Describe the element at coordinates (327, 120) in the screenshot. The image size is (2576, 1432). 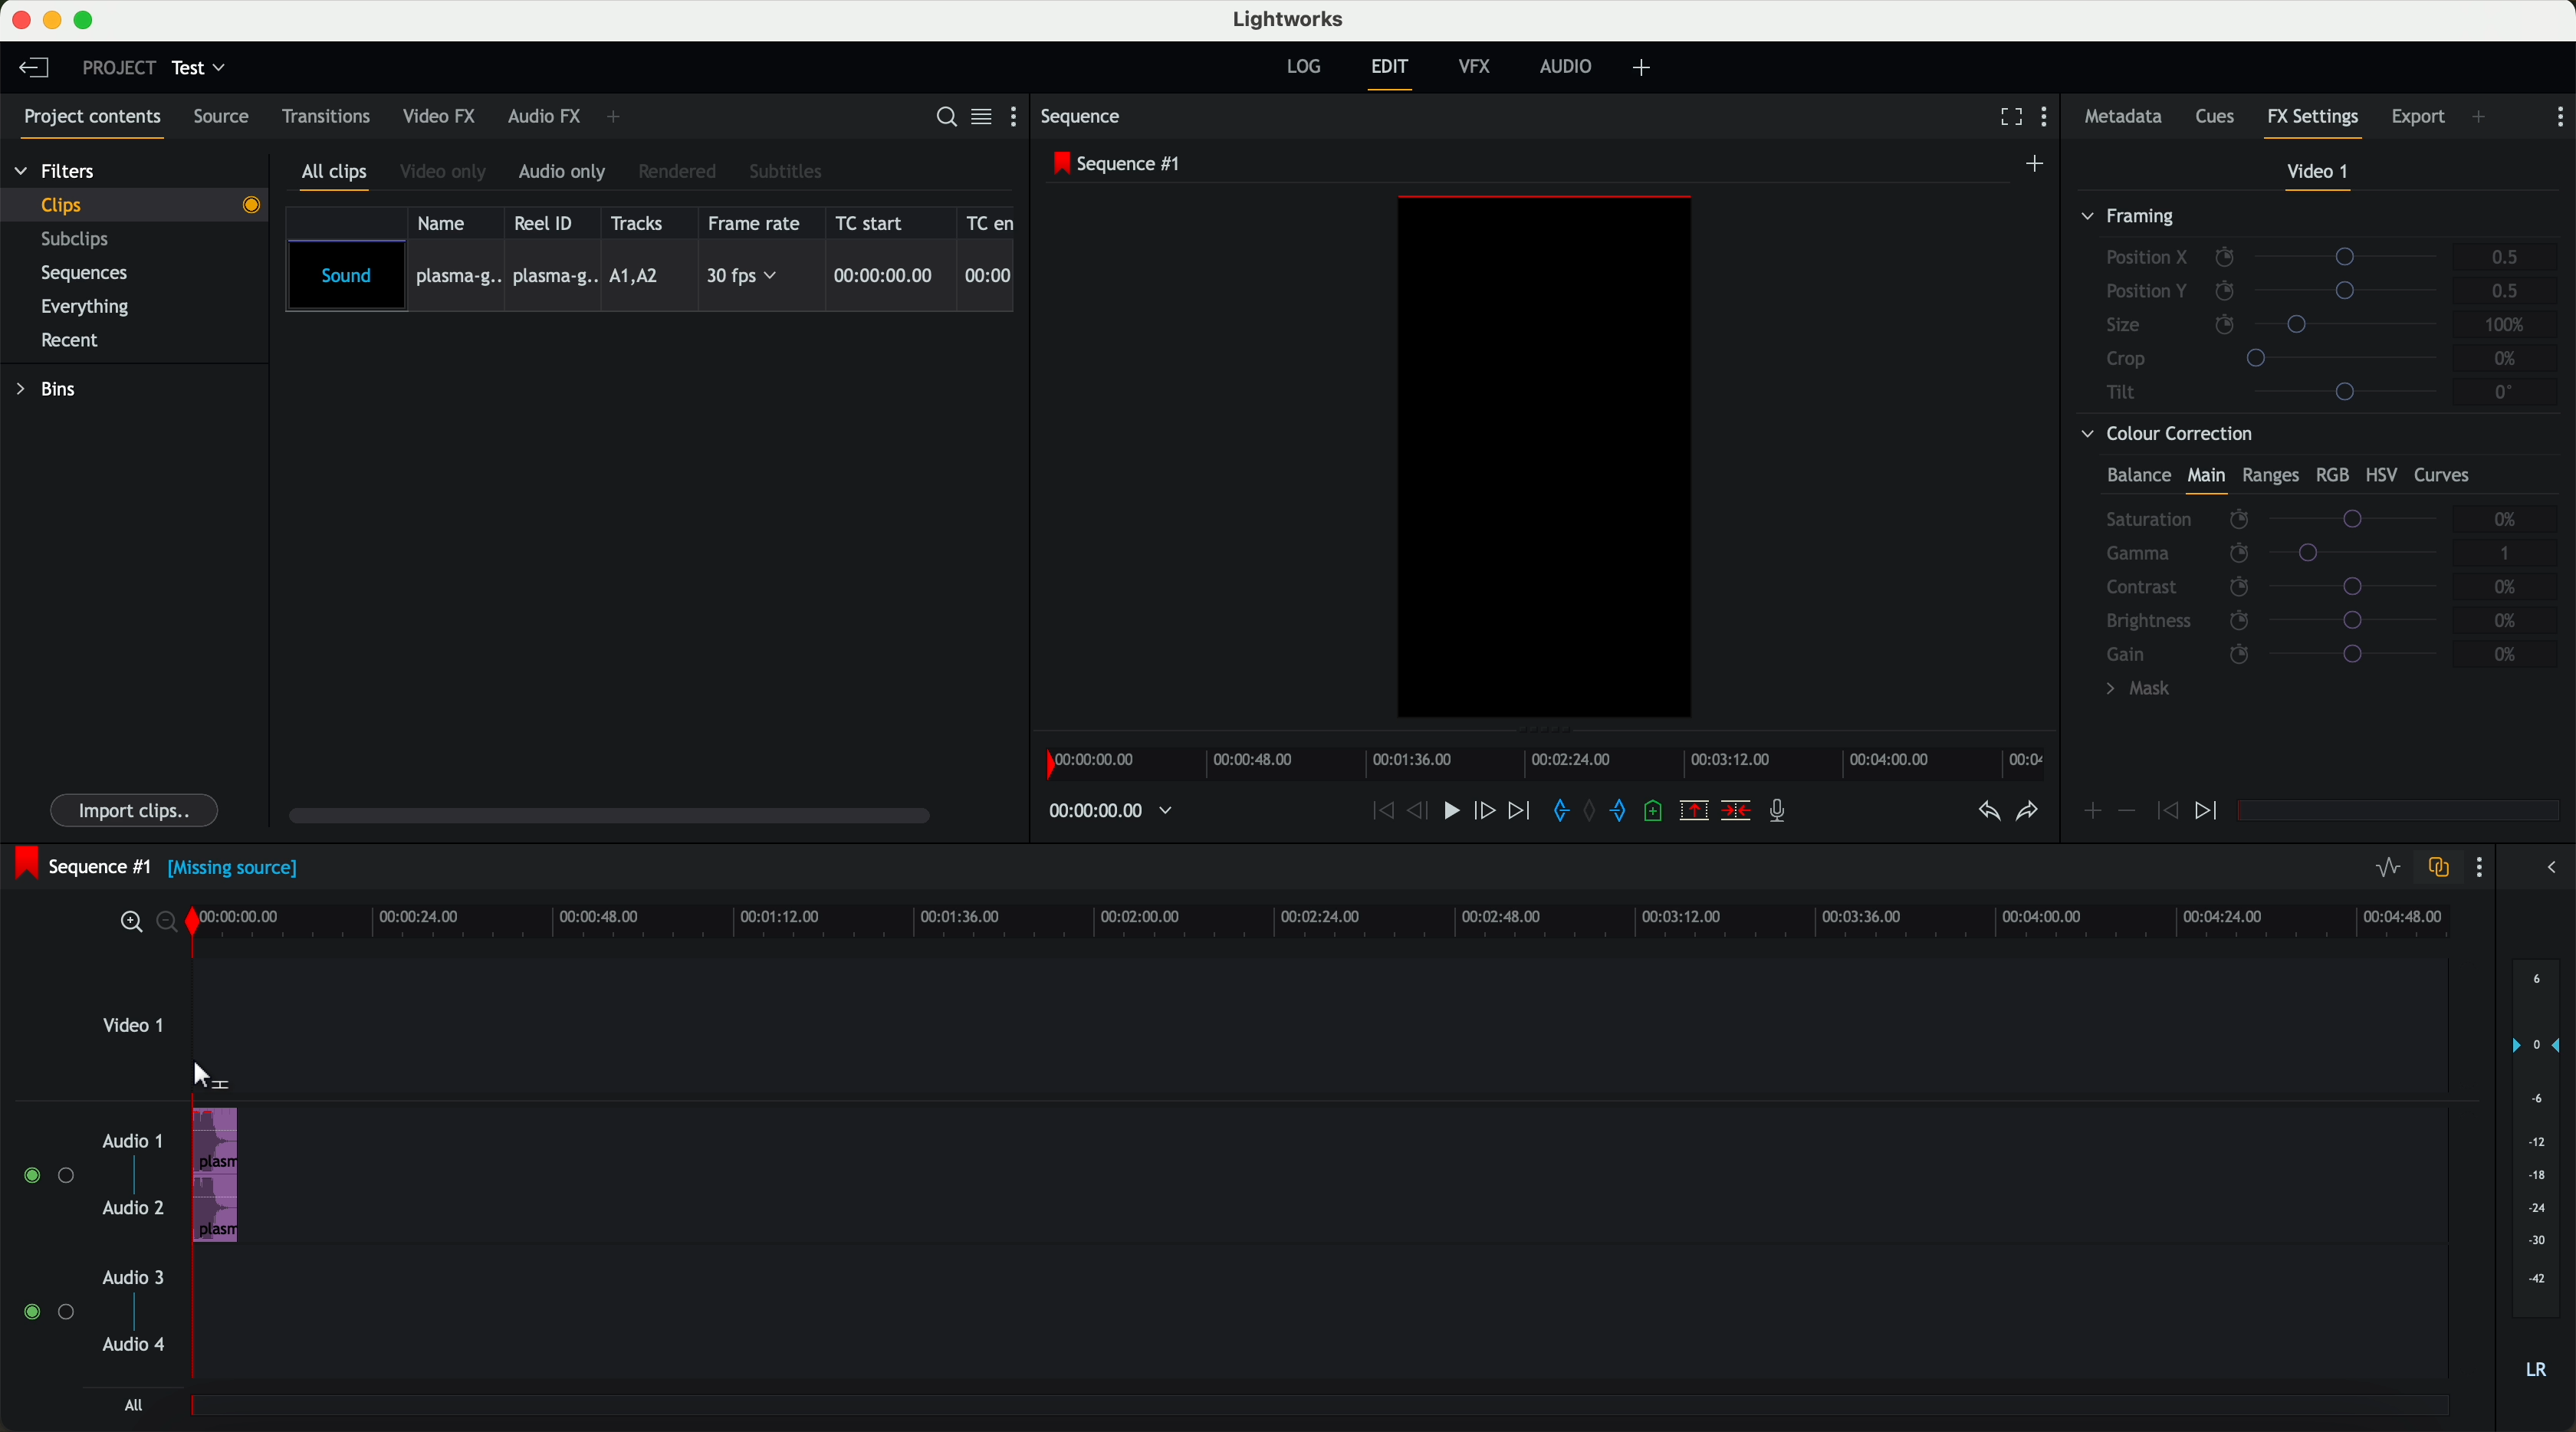
I see `transitions` at that location.